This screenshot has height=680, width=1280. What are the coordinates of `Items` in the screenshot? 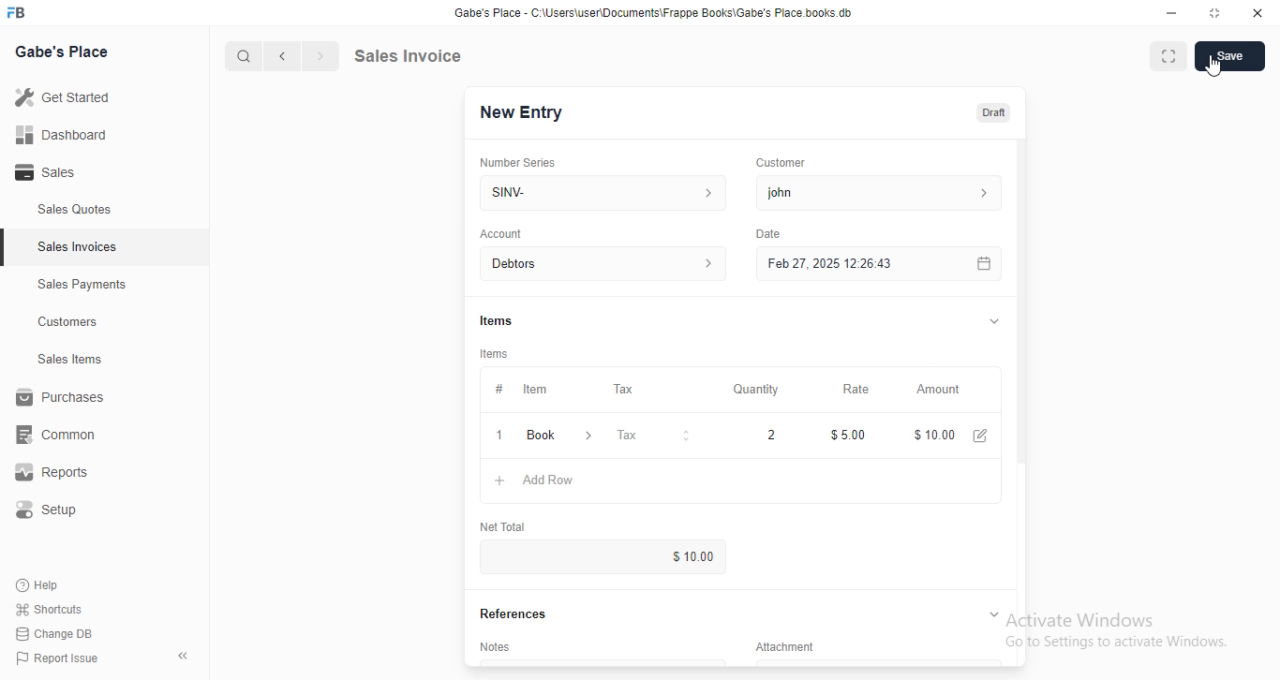 It's located at (495, 317).